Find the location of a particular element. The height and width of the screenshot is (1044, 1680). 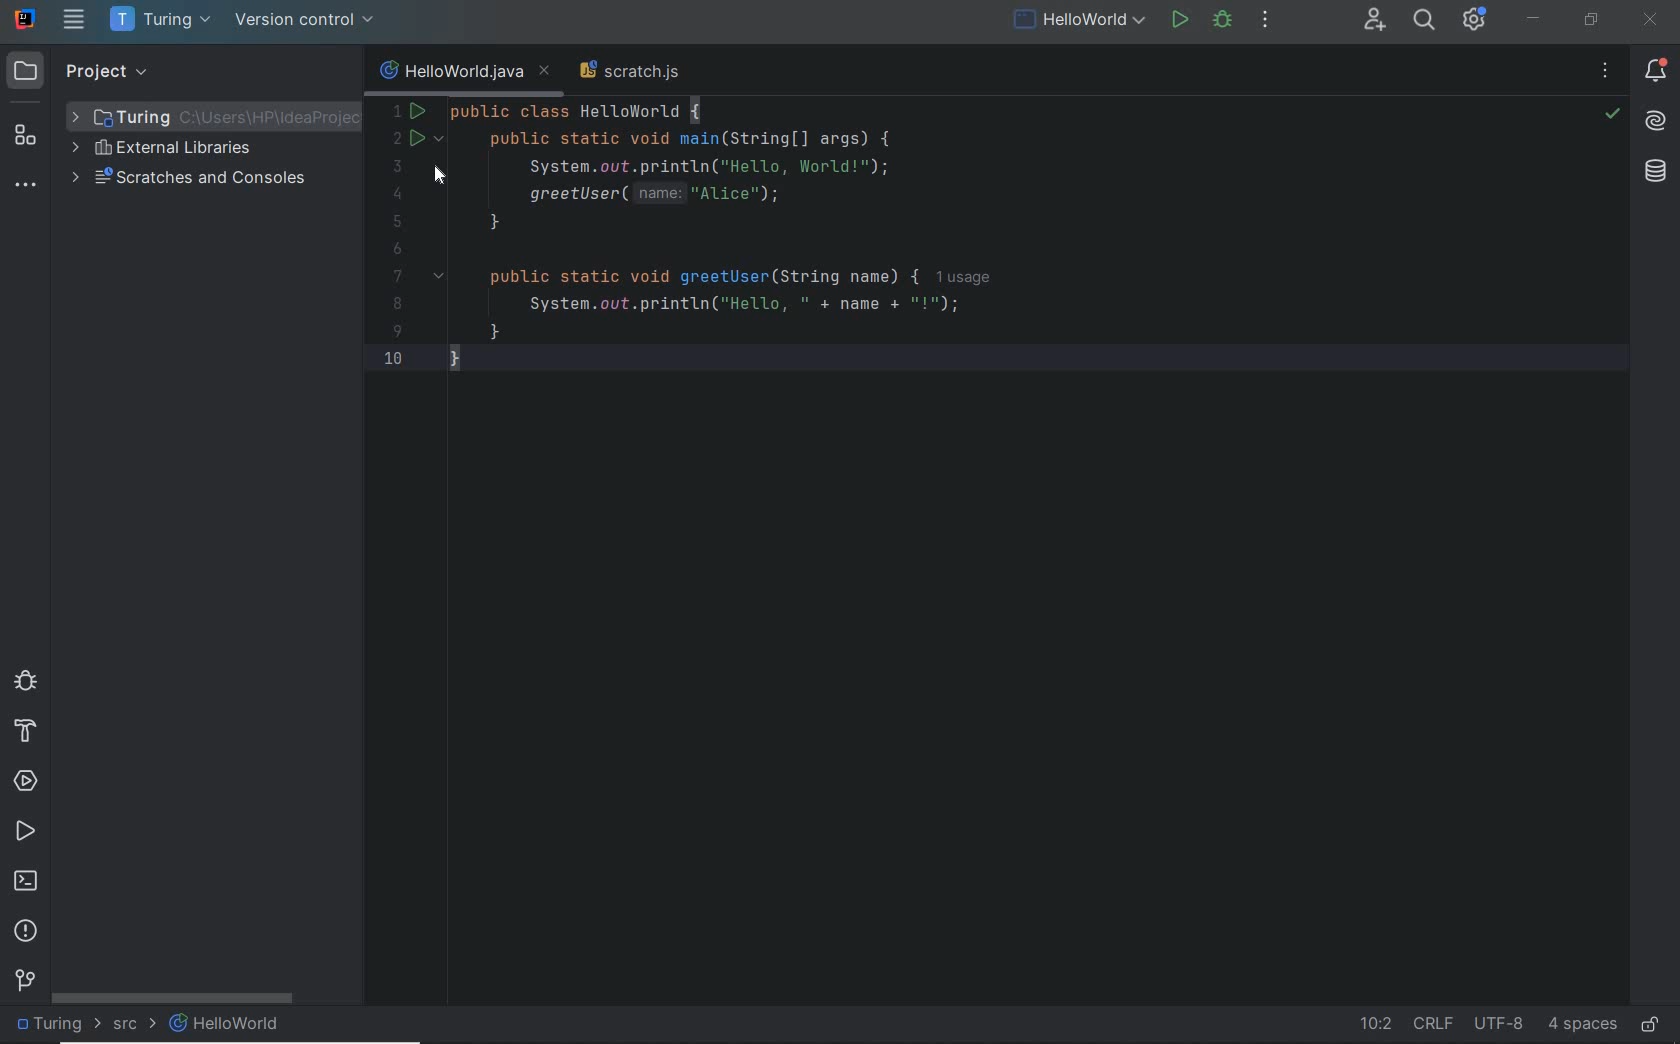

file name is located at coordinates (227, 1024).